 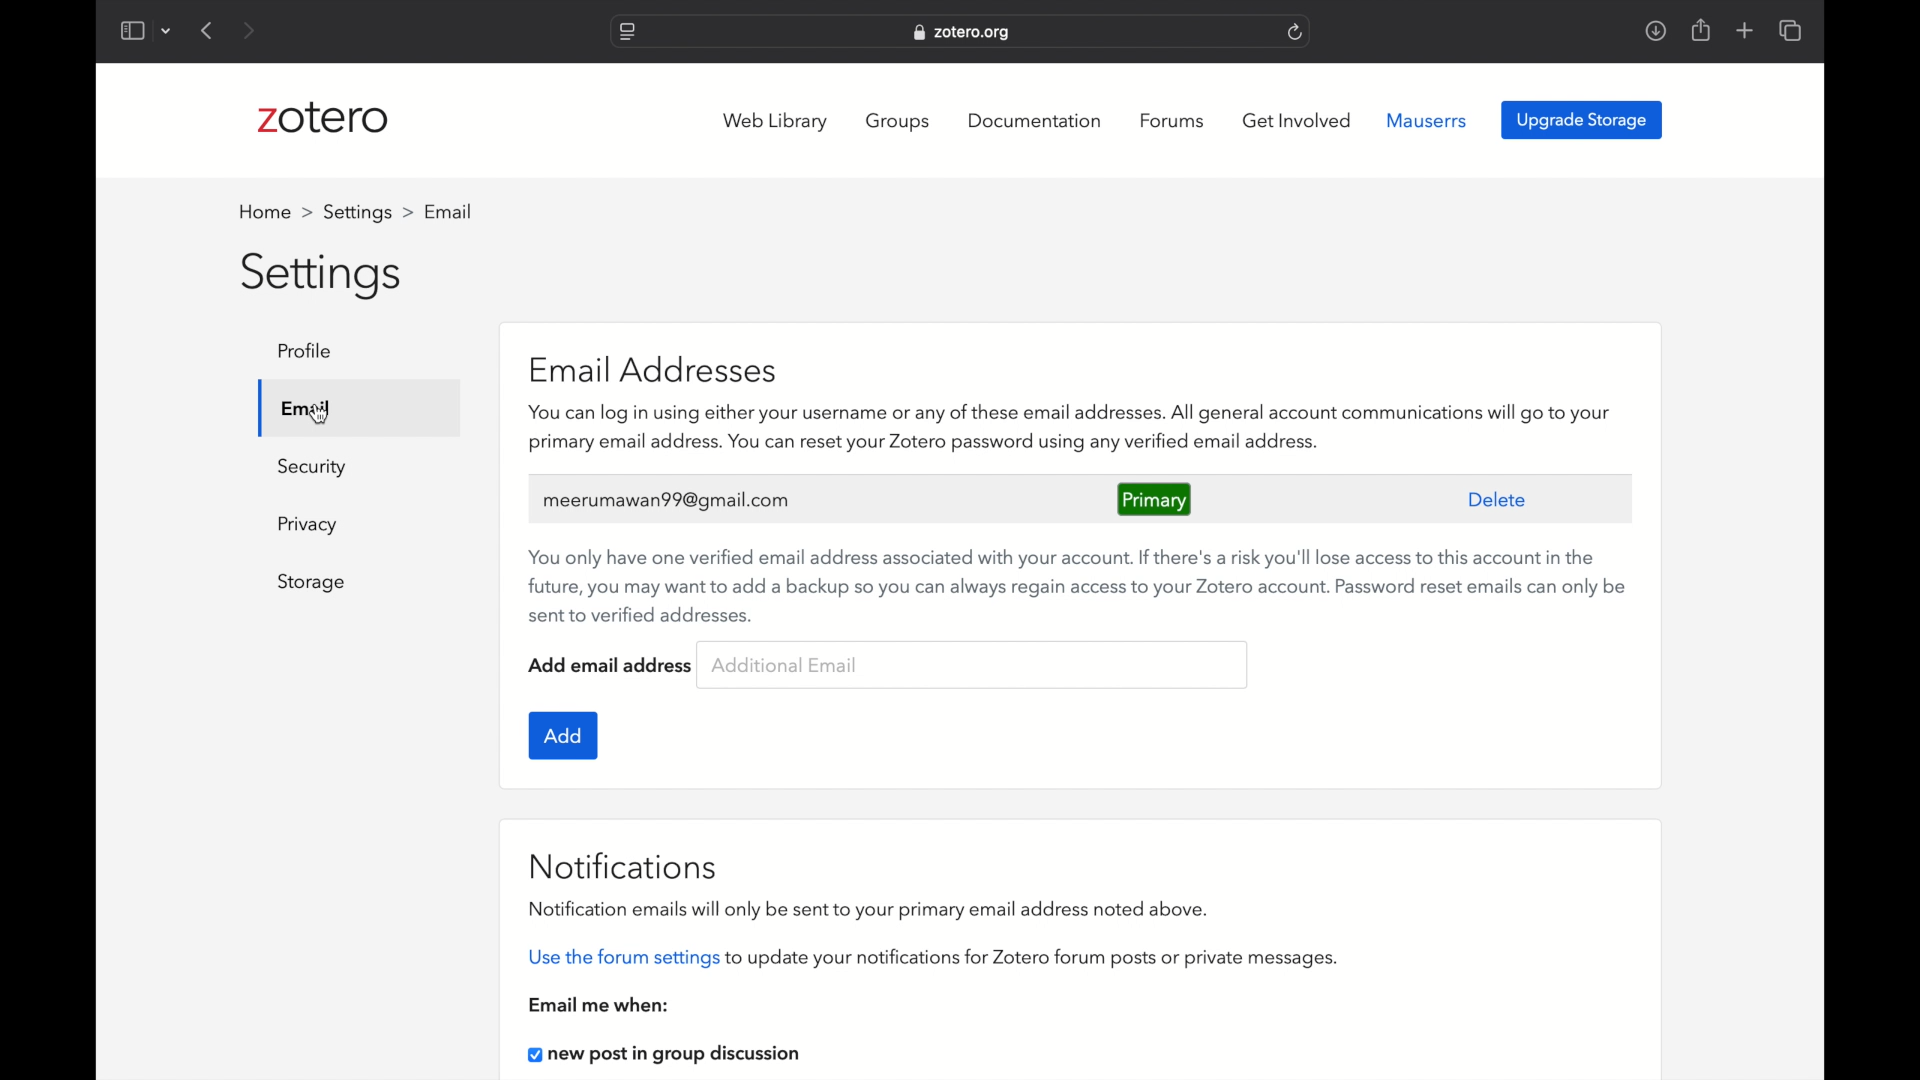 What do you see at coordinates (664, 1056) in the screenshot?
I see `new post in group discussion` at bounding box center [664, 1056].